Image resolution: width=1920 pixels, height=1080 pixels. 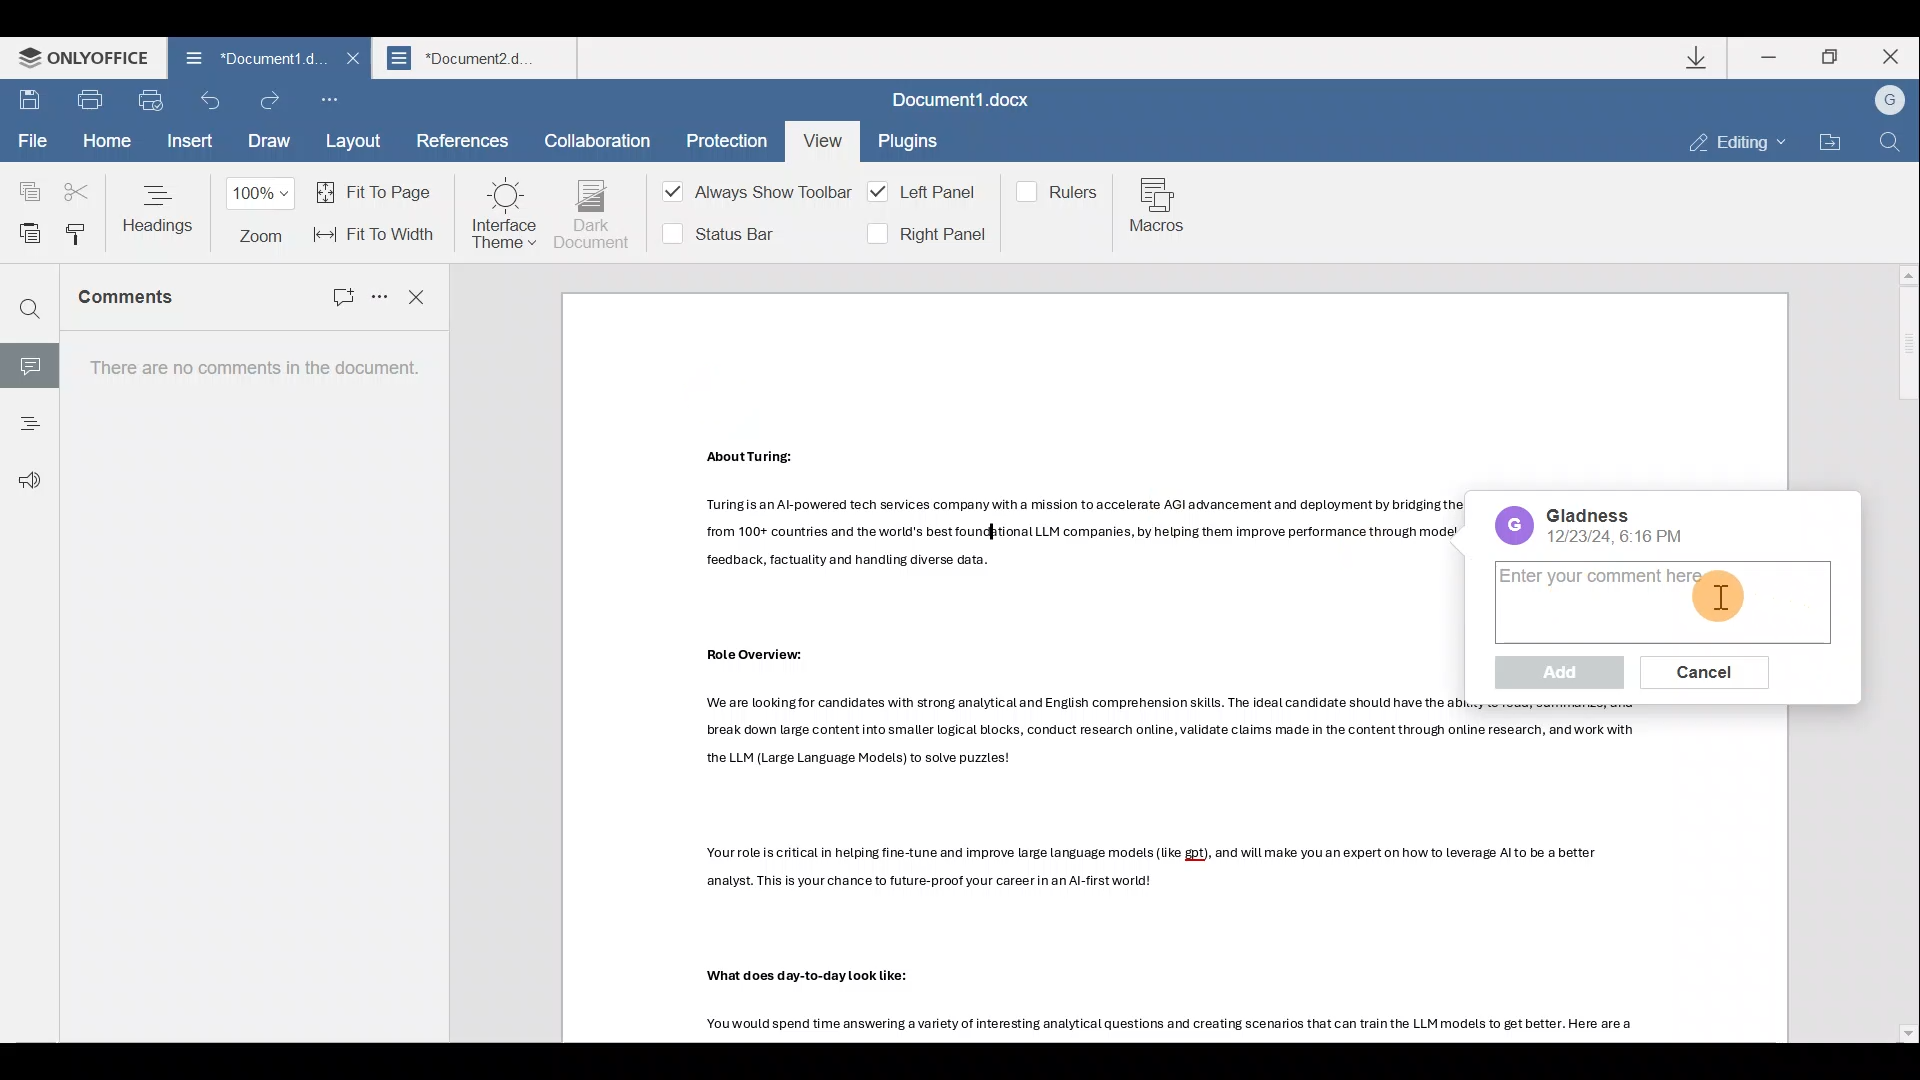 What do you see at coordinates (598, 138) in the screenshot?
I see `Collaboration` at bounding box center [598, 138].